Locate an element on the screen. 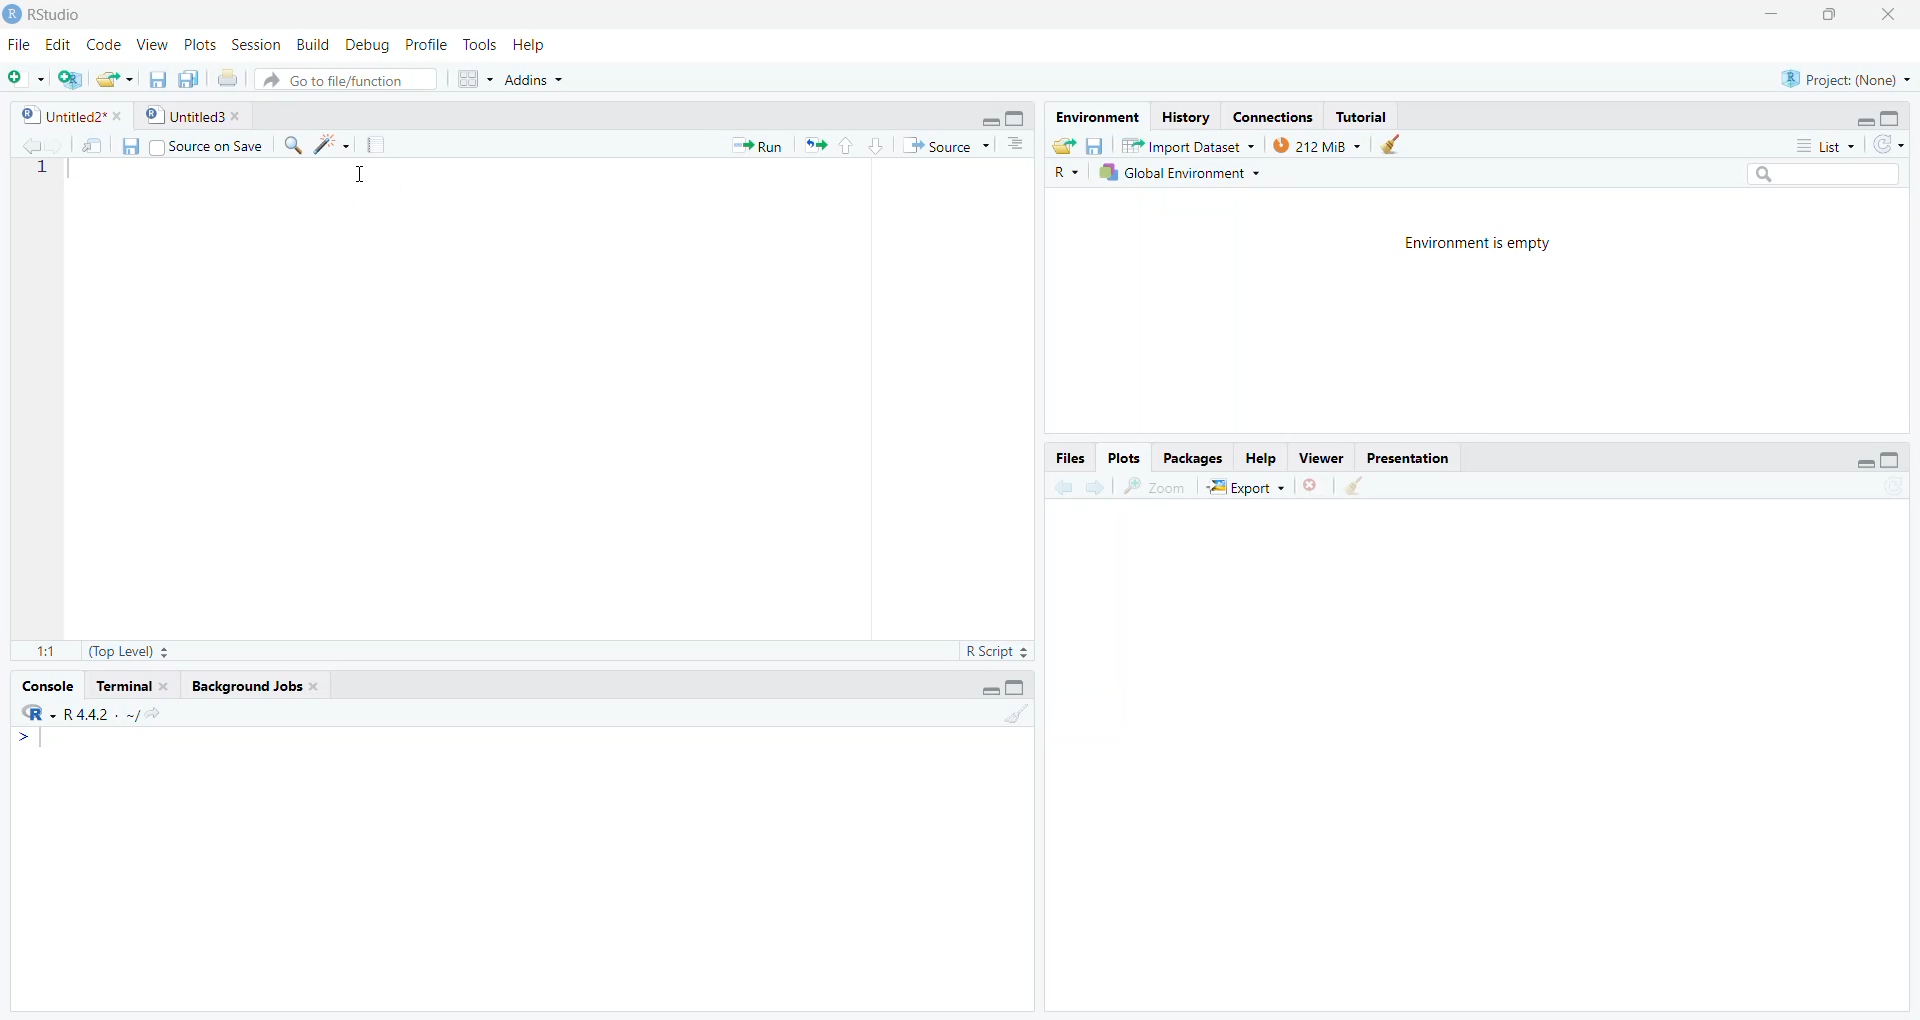  RS audio is located at coordinates (47, 15).